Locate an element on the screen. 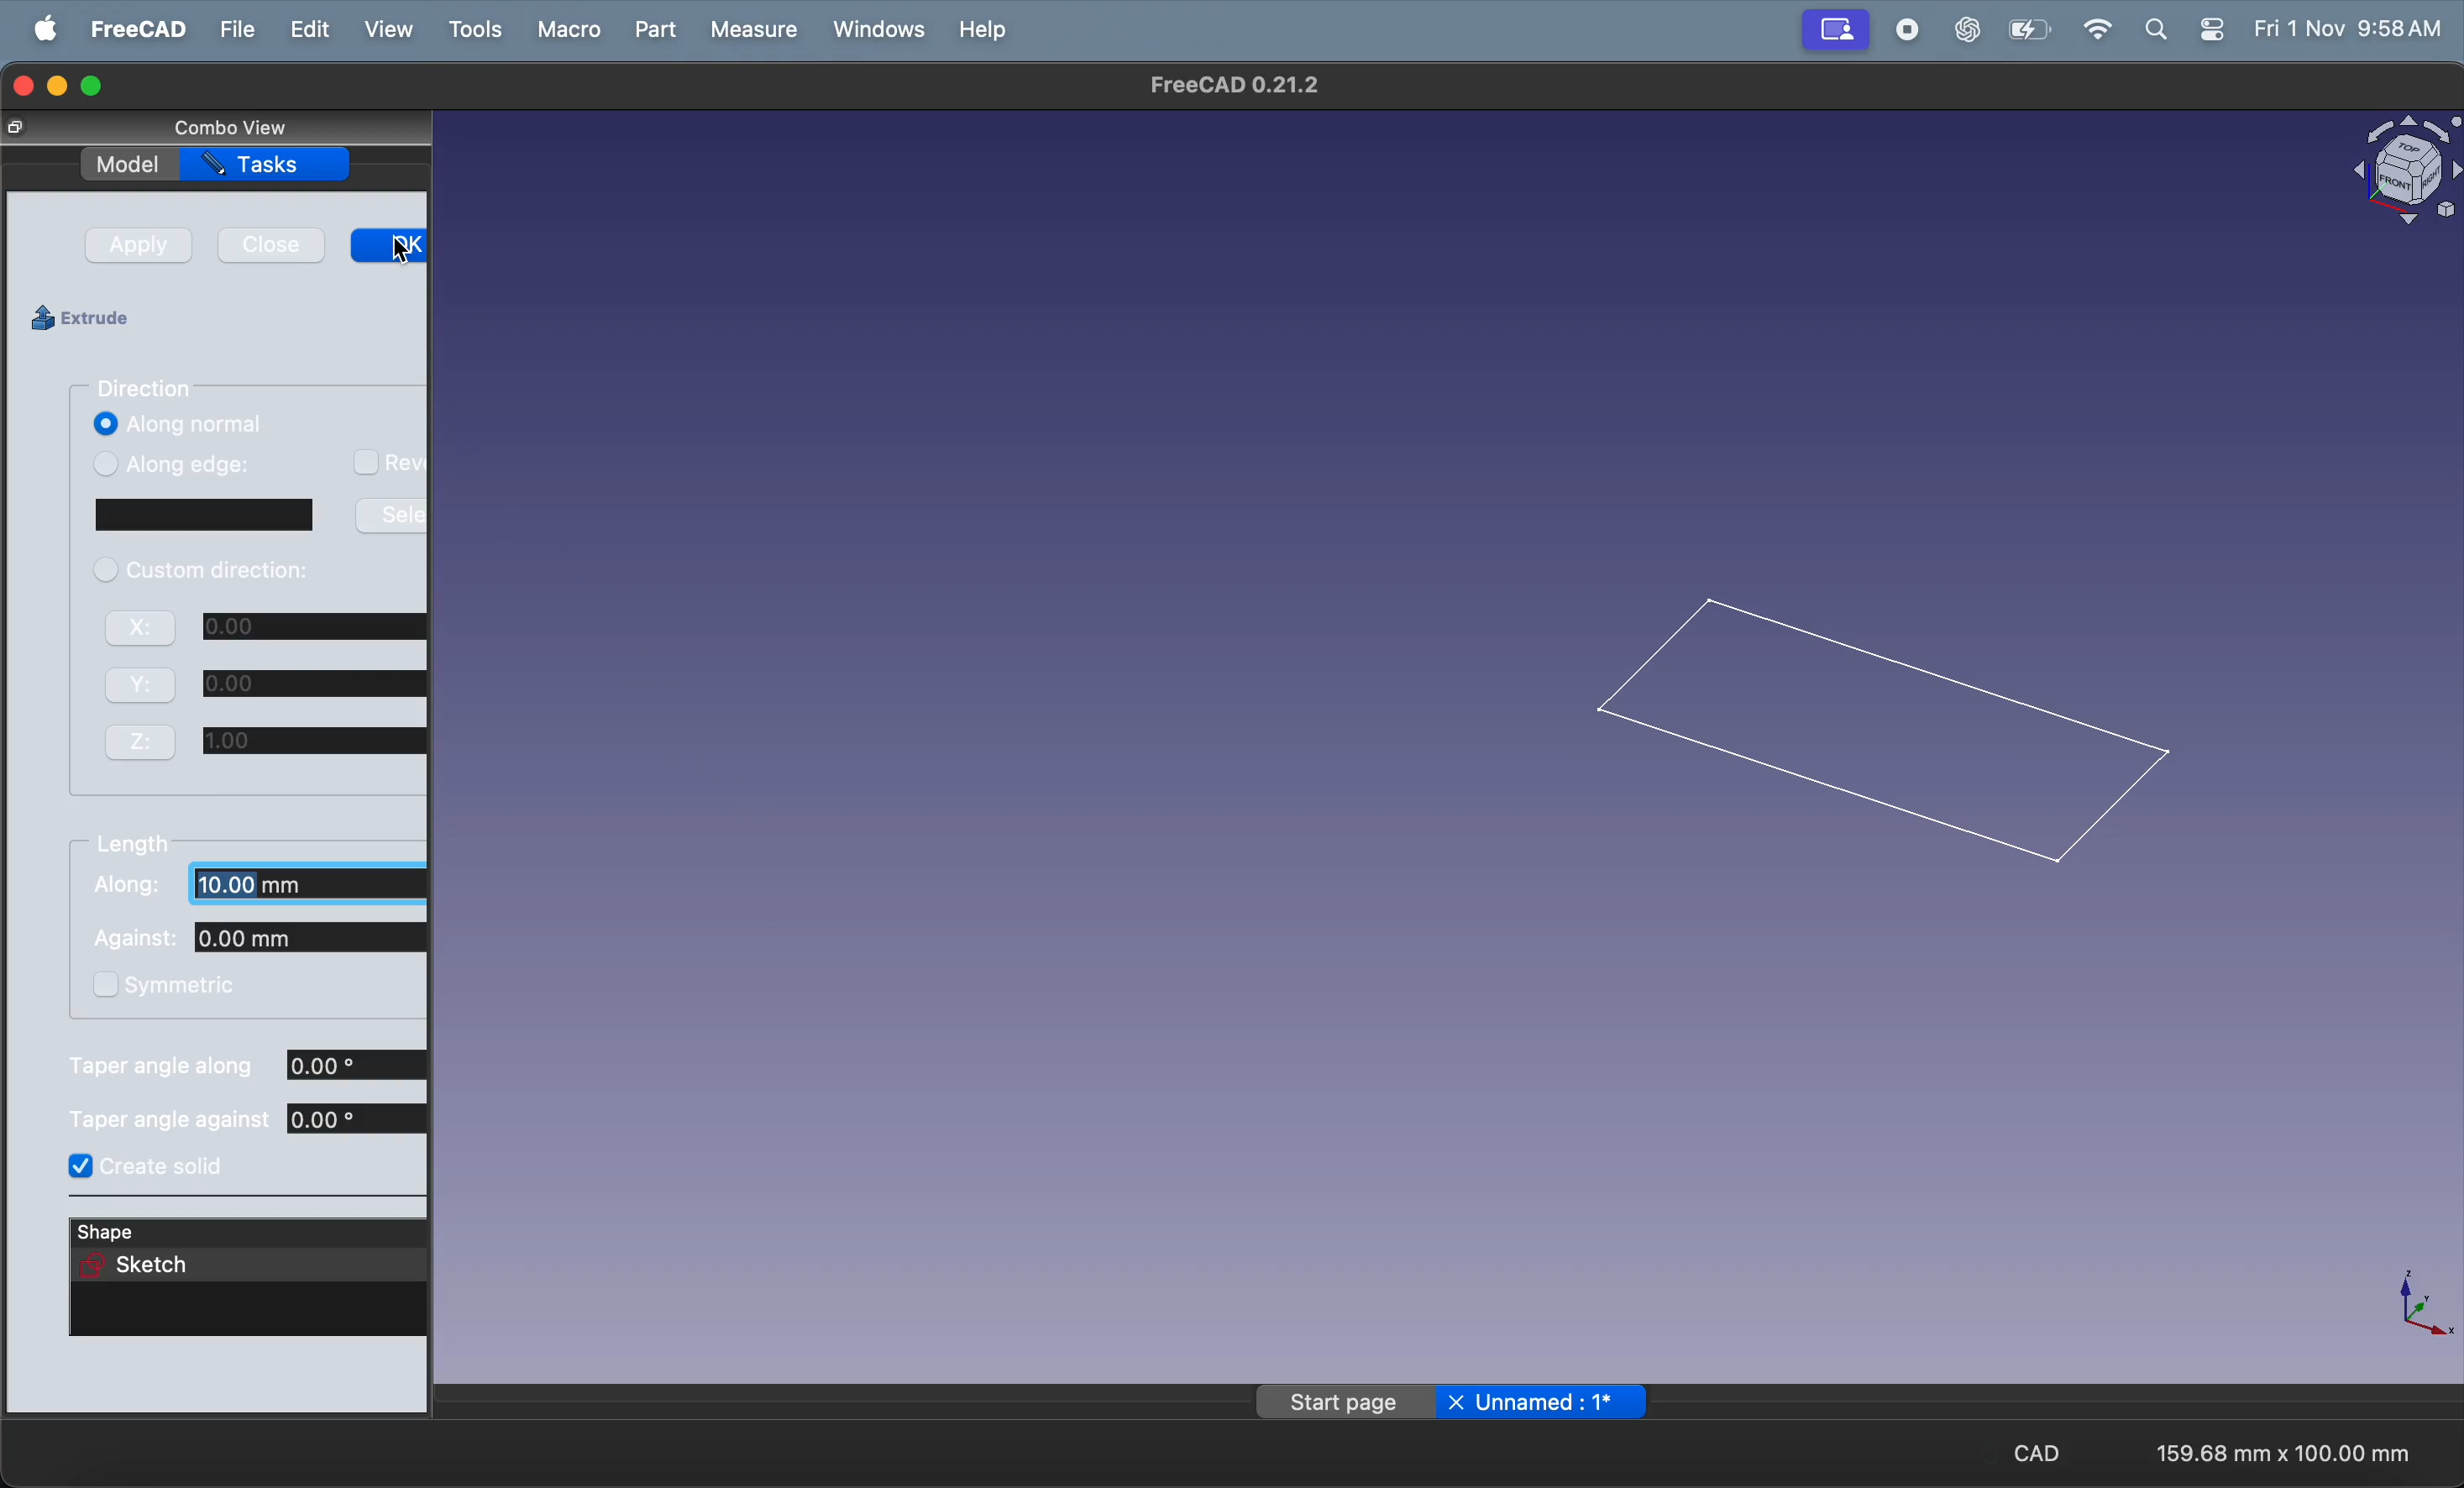  ok is located at coordinates (393, 247).